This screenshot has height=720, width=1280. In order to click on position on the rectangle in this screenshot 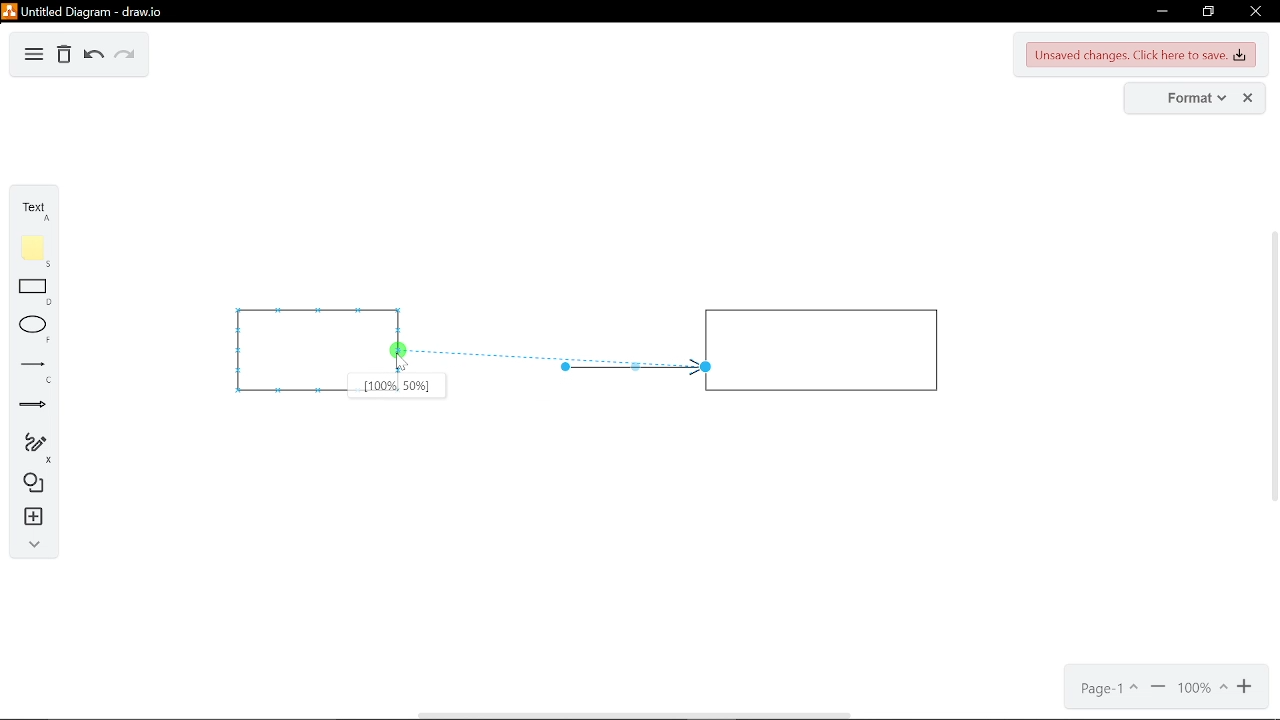, I will do `click(398, 386)`.